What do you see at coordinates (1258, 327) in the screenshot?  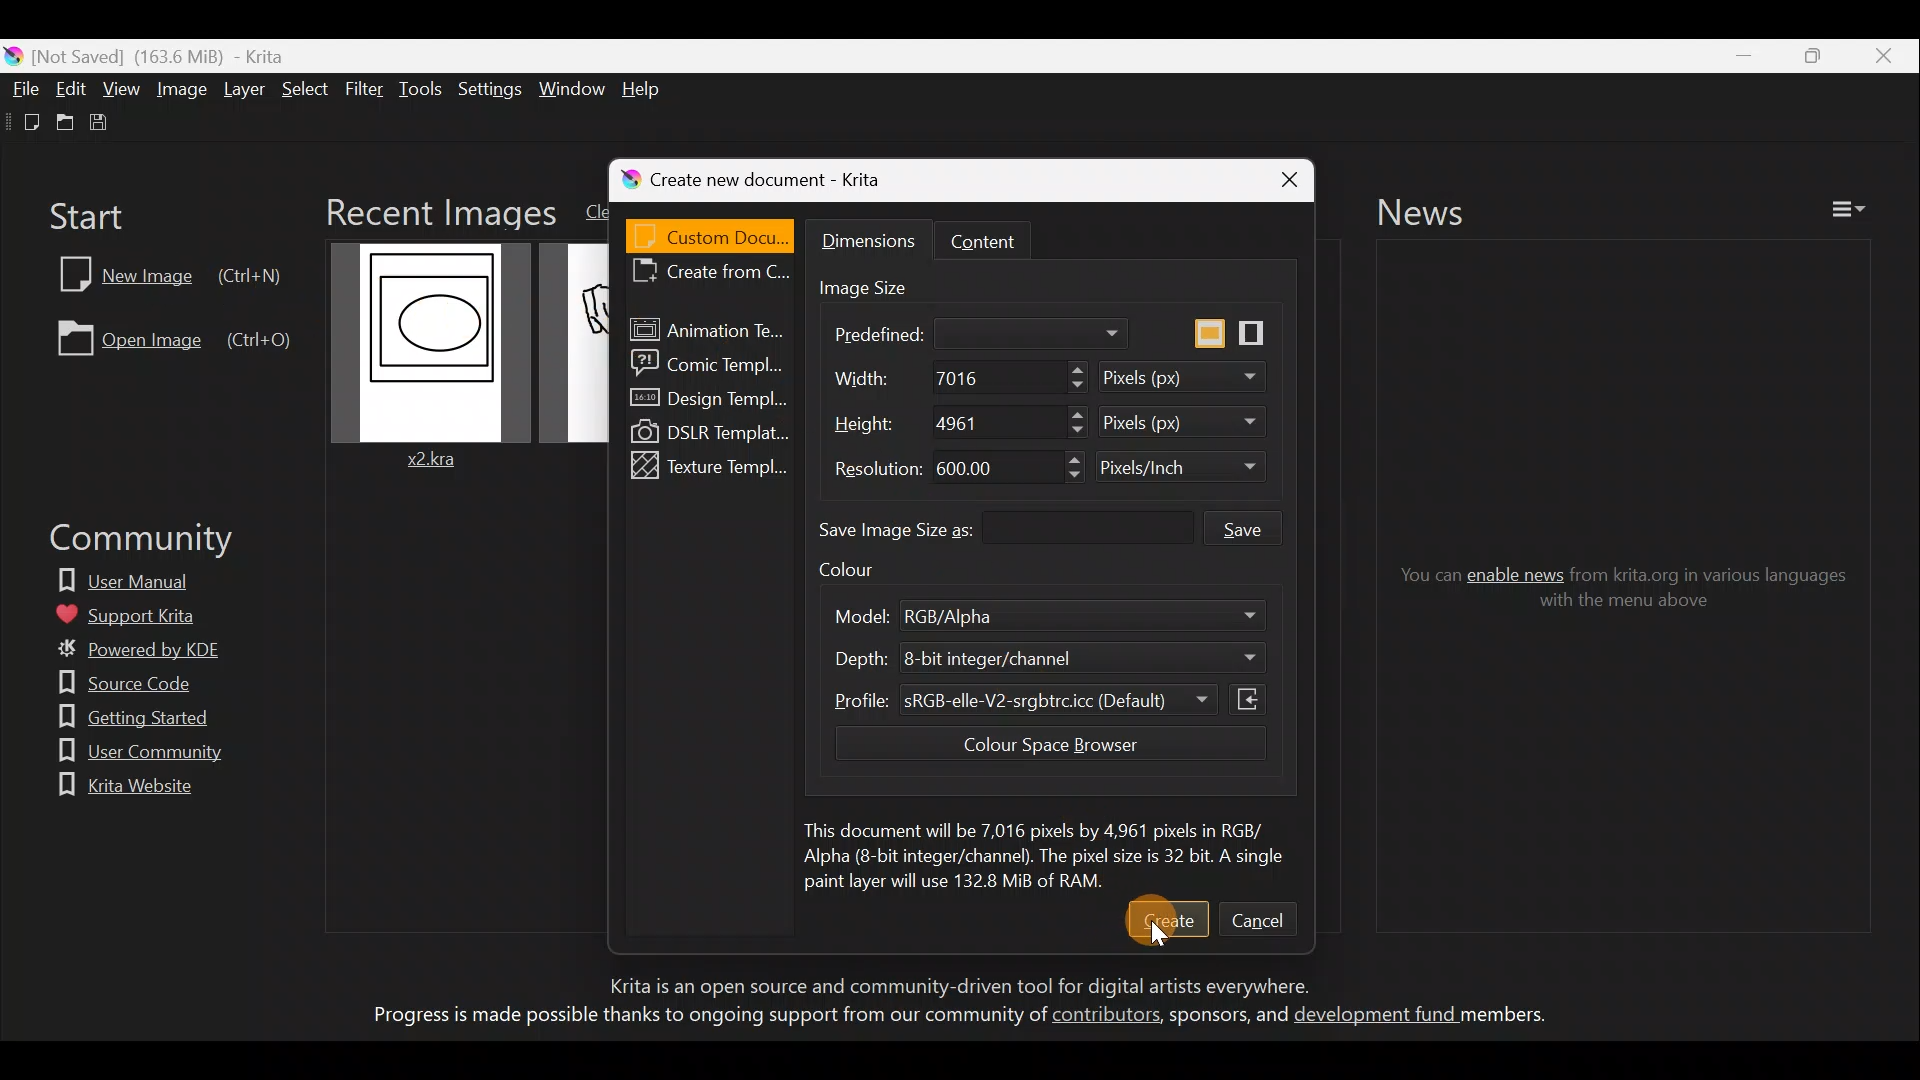 I see `Portrait` at bounding box center [1258, 327].